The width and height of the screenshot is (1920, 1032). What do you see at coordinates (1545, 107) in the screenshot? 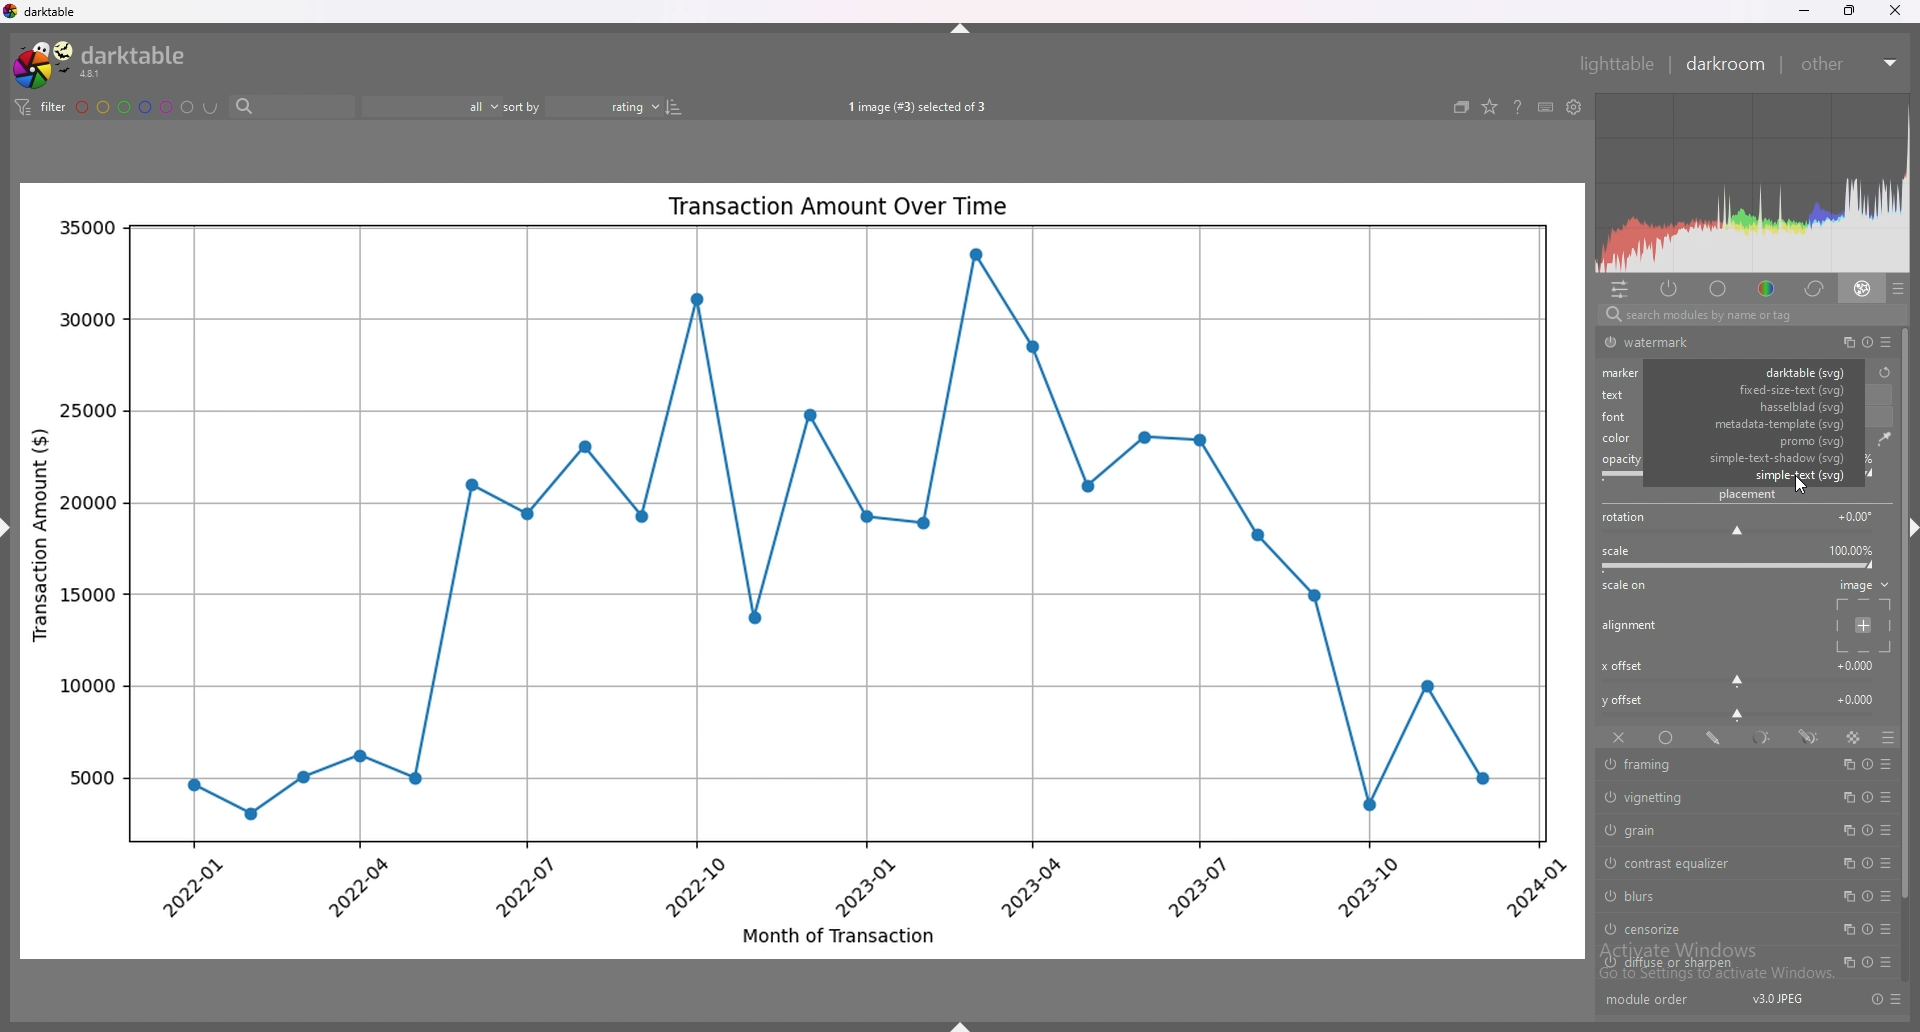
I see `keyboard shortcuts` at bounding box center [1545, 107].